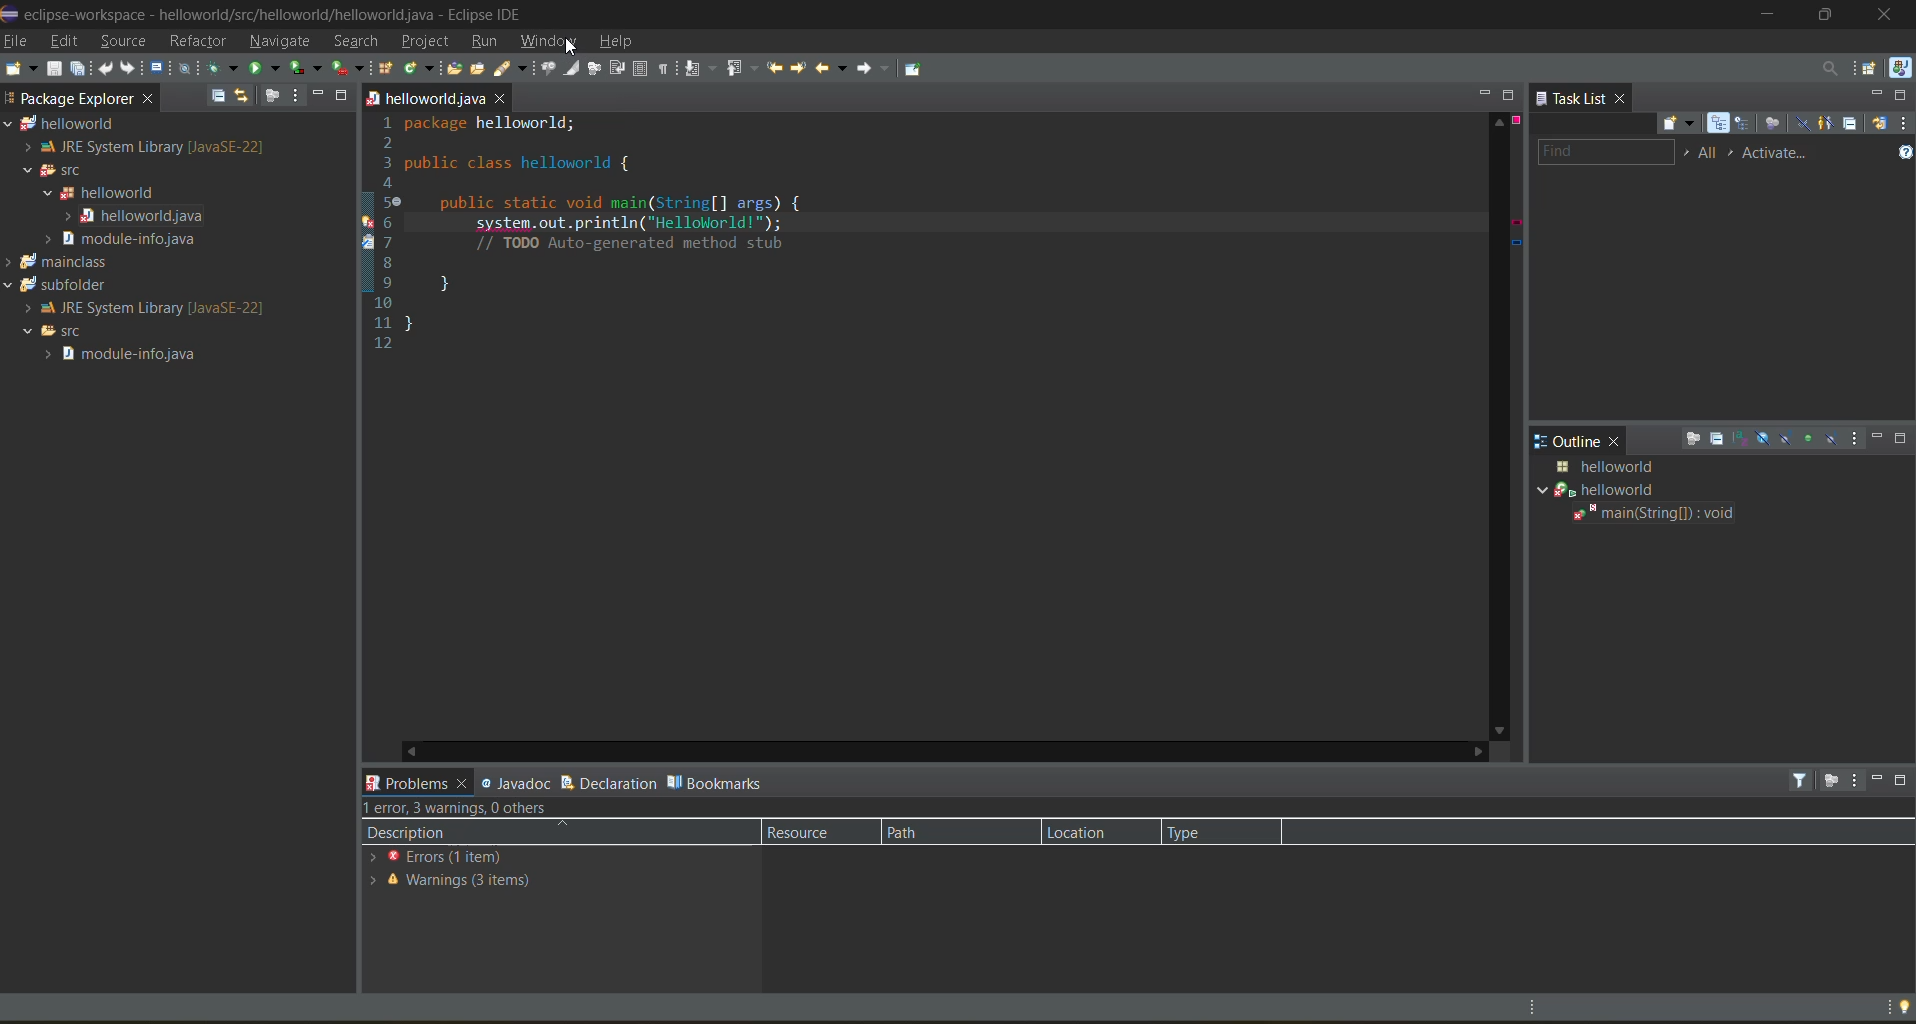 The image size is (1916, 1024). What do you see at coordinates (1772, 123) in the screenshot?
I see `focus on workweek` at bounding box center [1772, 123].